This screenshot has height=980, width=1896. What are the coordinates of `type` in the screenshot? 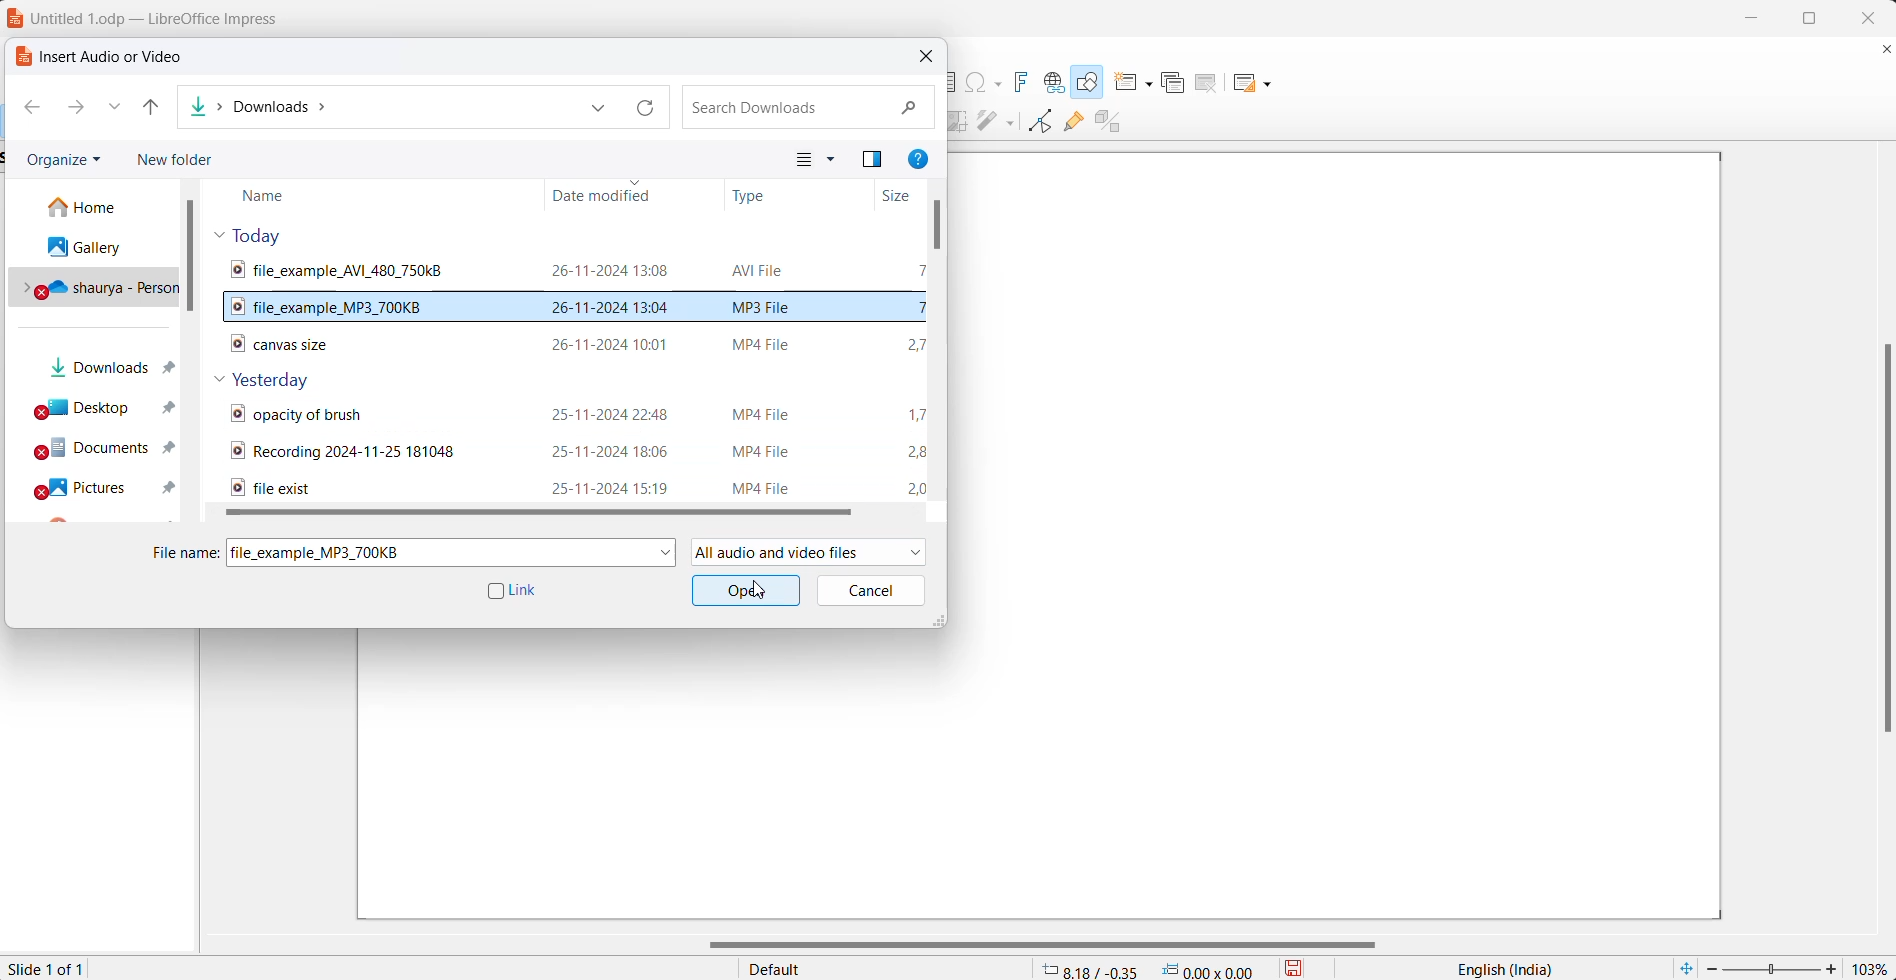 It's located at (765, 197).